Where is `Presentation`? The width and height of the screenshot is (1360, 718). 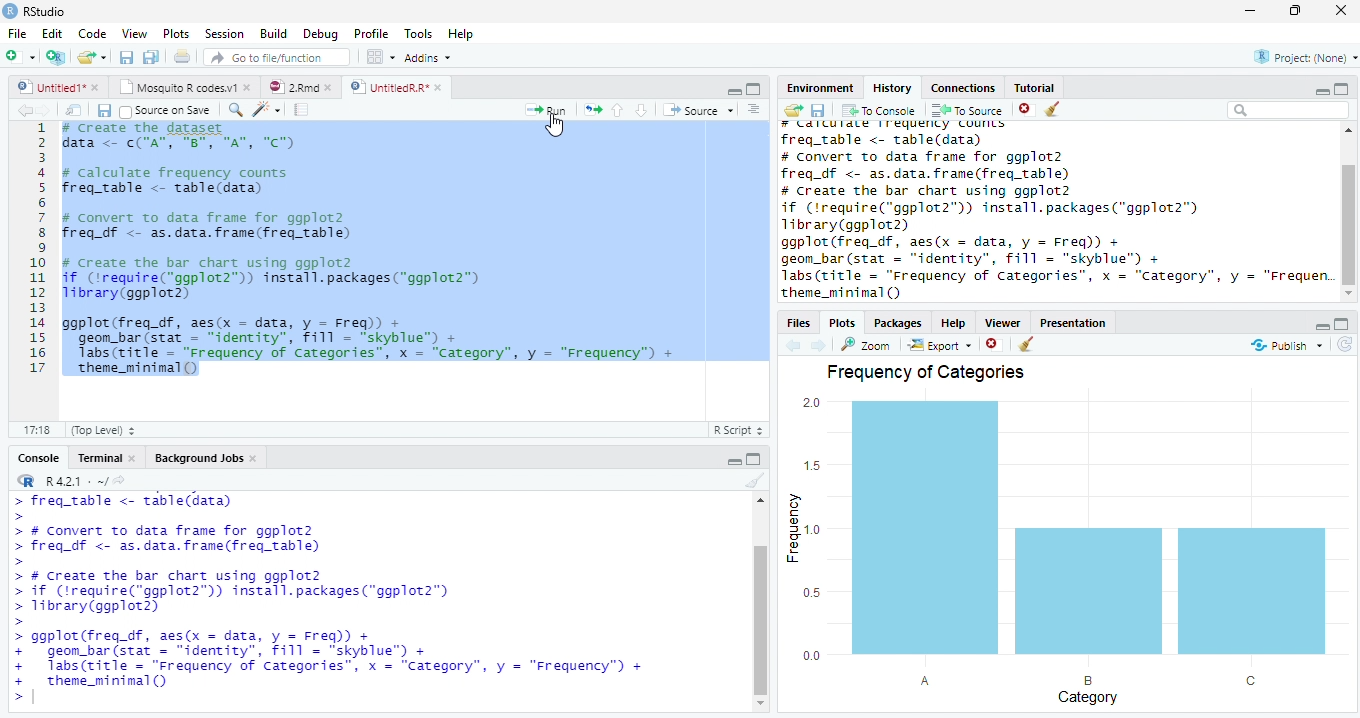
Presentation is located at coordinates (1073, 322).